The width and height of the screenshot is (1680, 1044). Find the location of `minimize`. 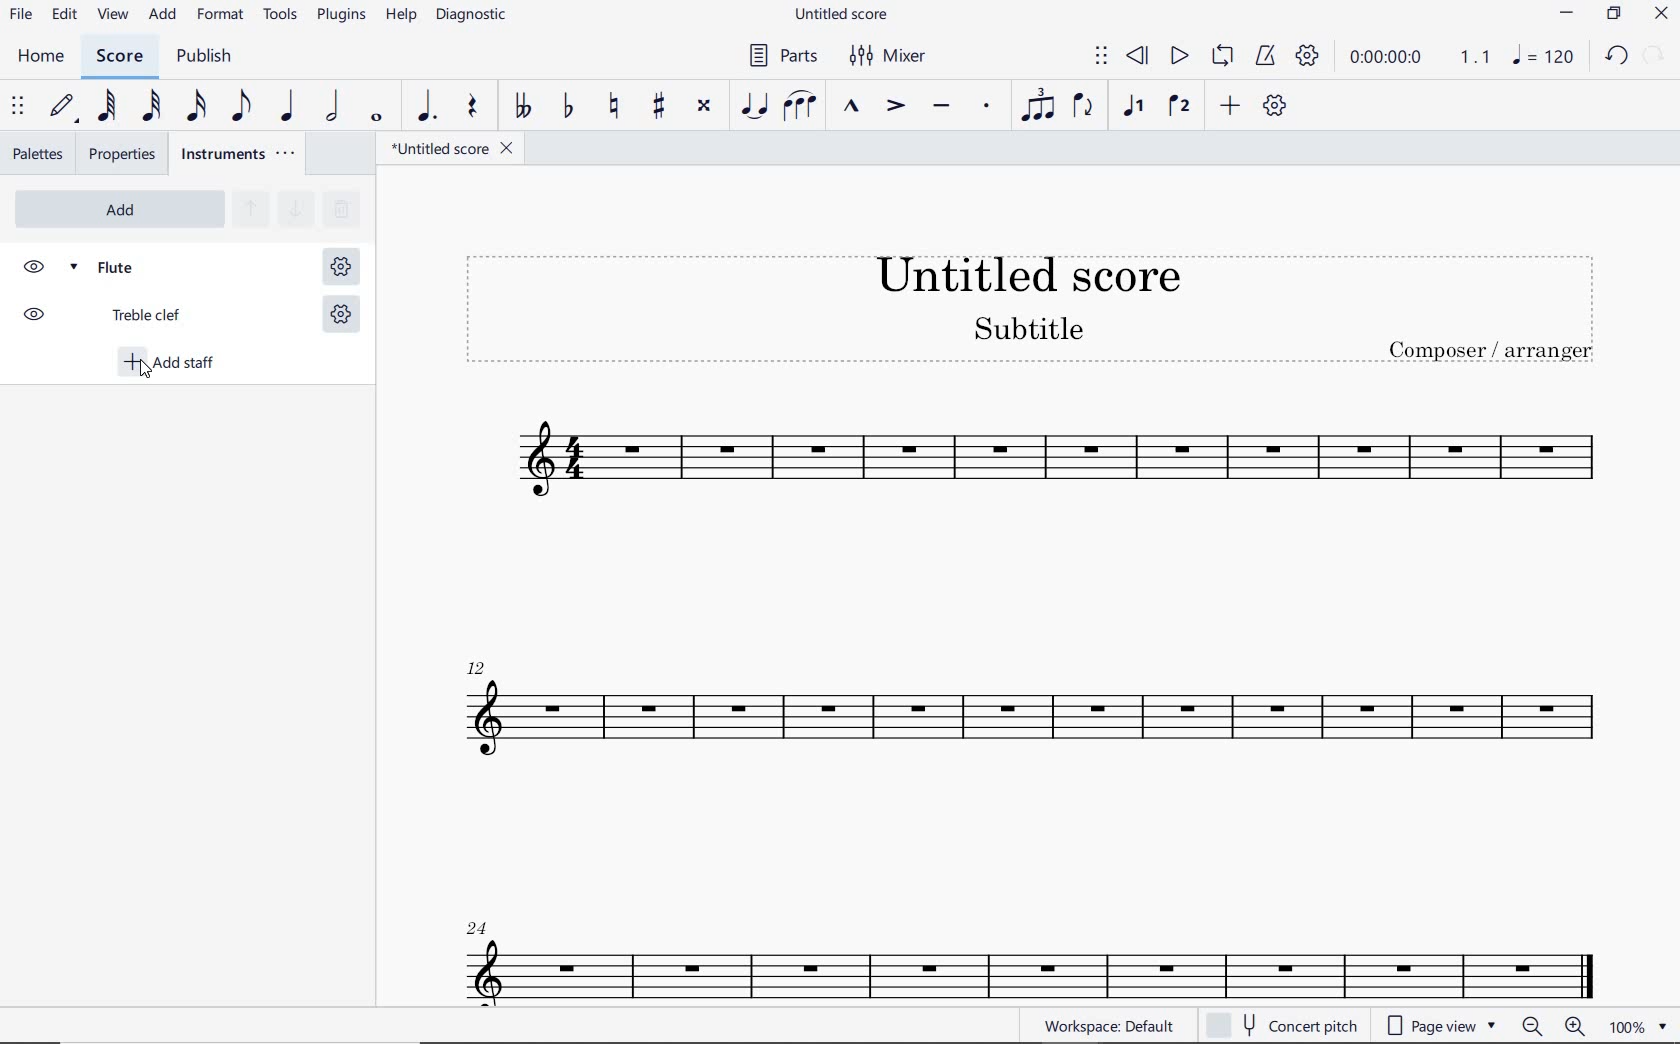

minimize is located at coordinates (1566, 13).